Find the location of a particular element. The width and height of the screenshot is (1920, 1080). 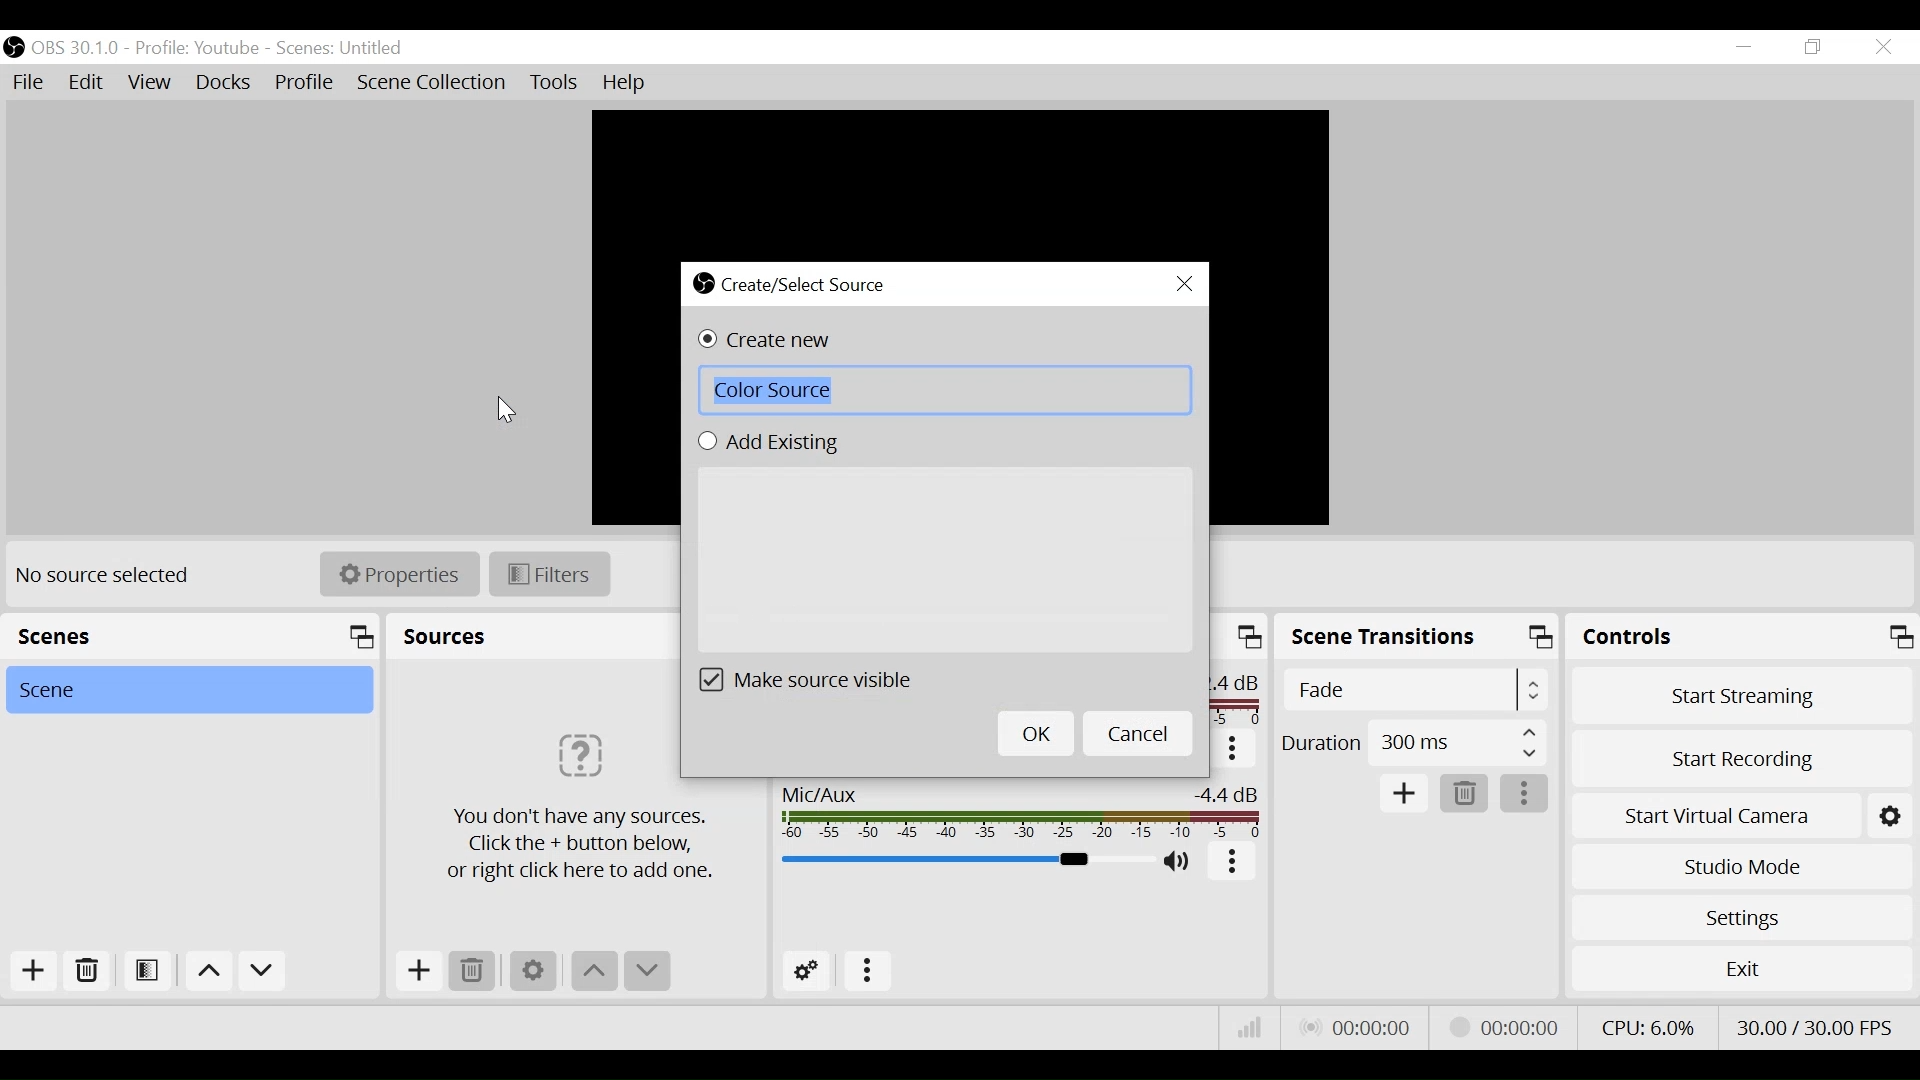

Move up is located at coordinates (595, 973).